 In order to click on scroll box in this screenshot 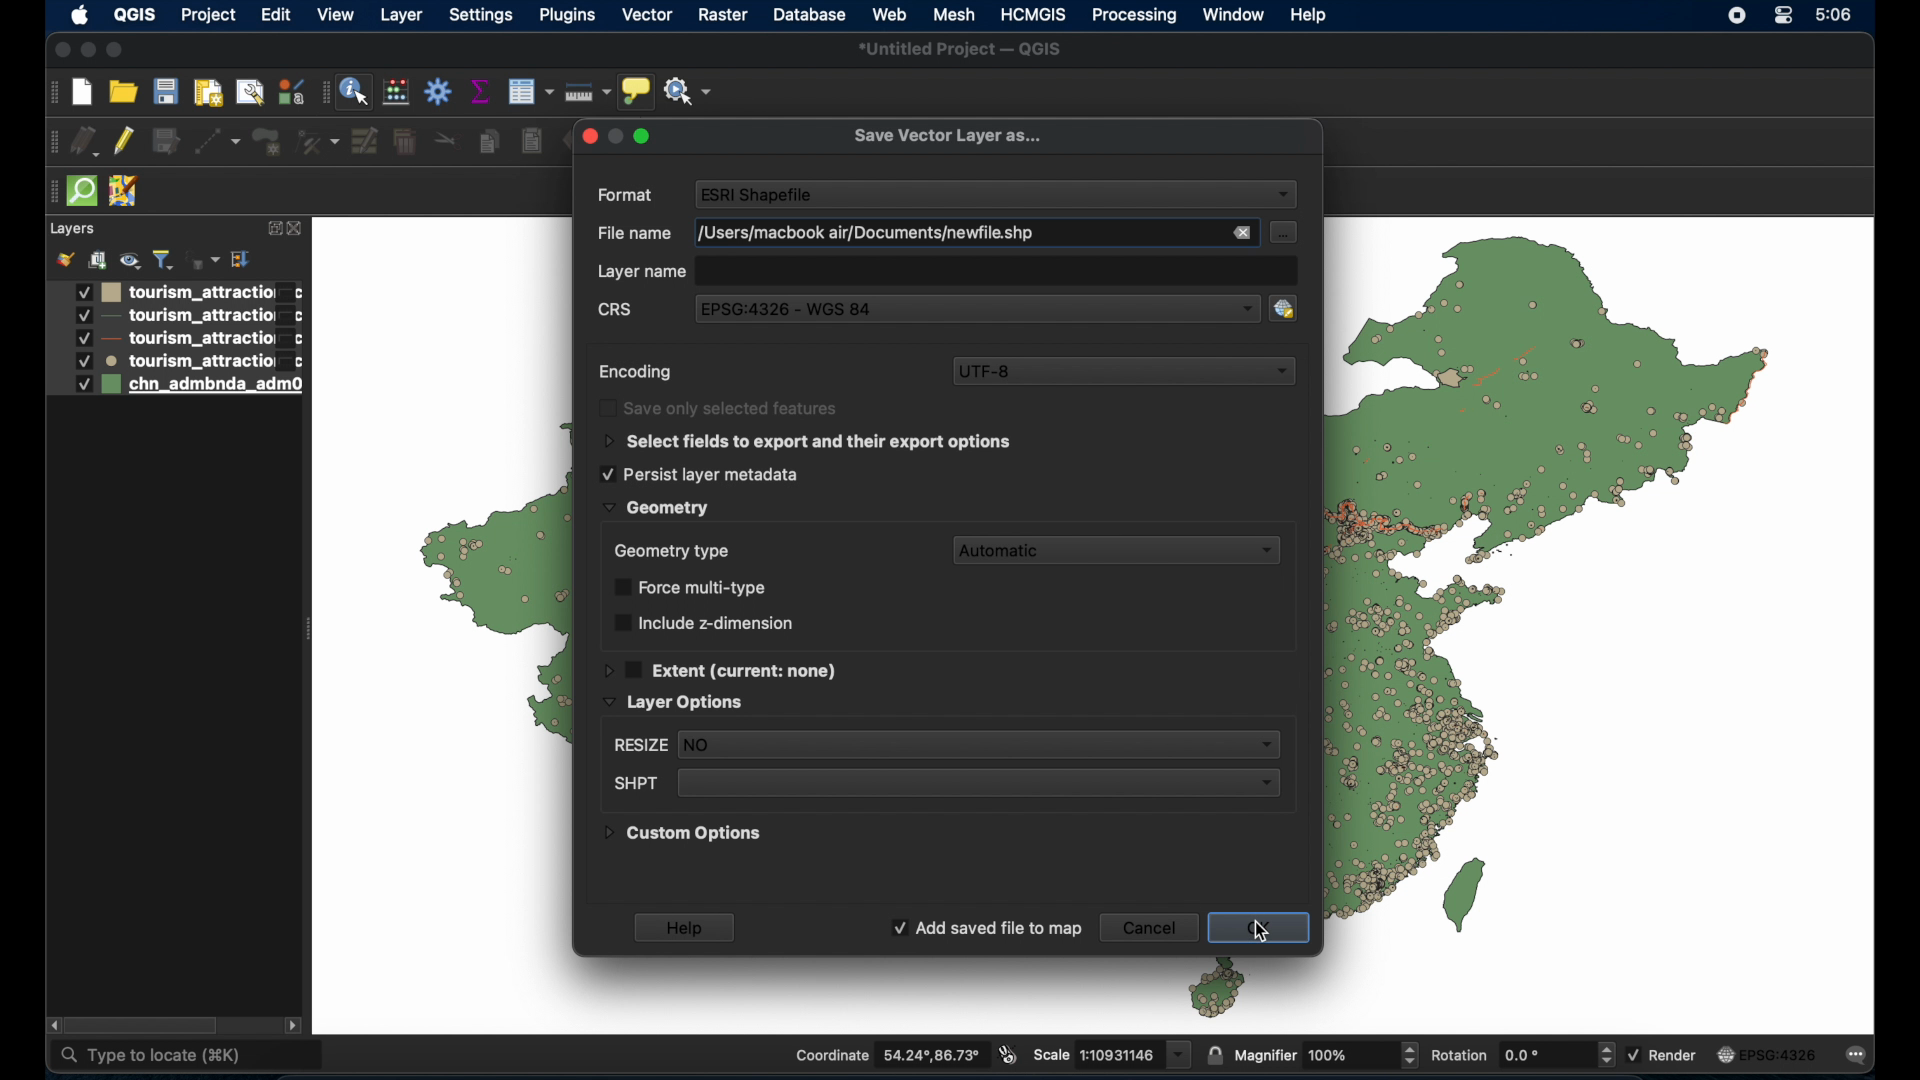, I will do `click(144, 1025)`.